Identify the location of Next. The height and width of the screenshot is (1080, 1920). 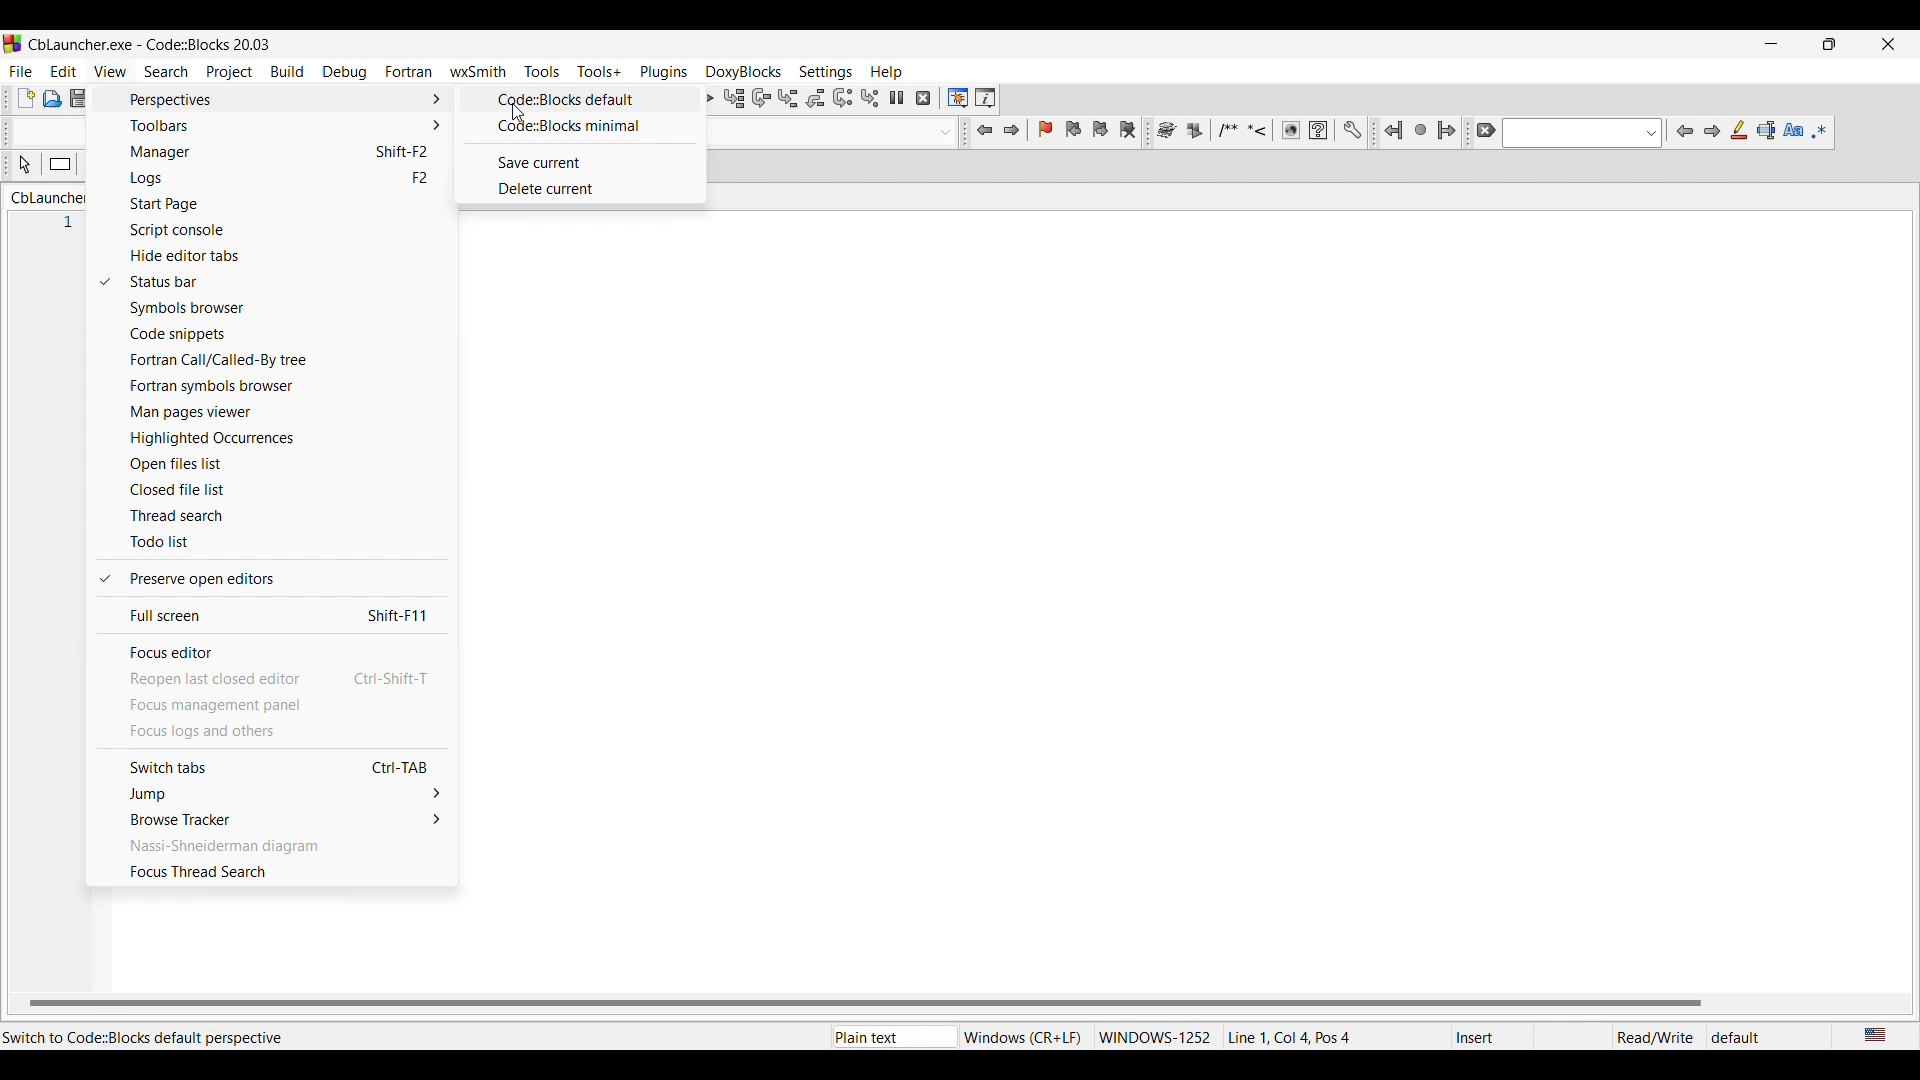
(1712, 131).